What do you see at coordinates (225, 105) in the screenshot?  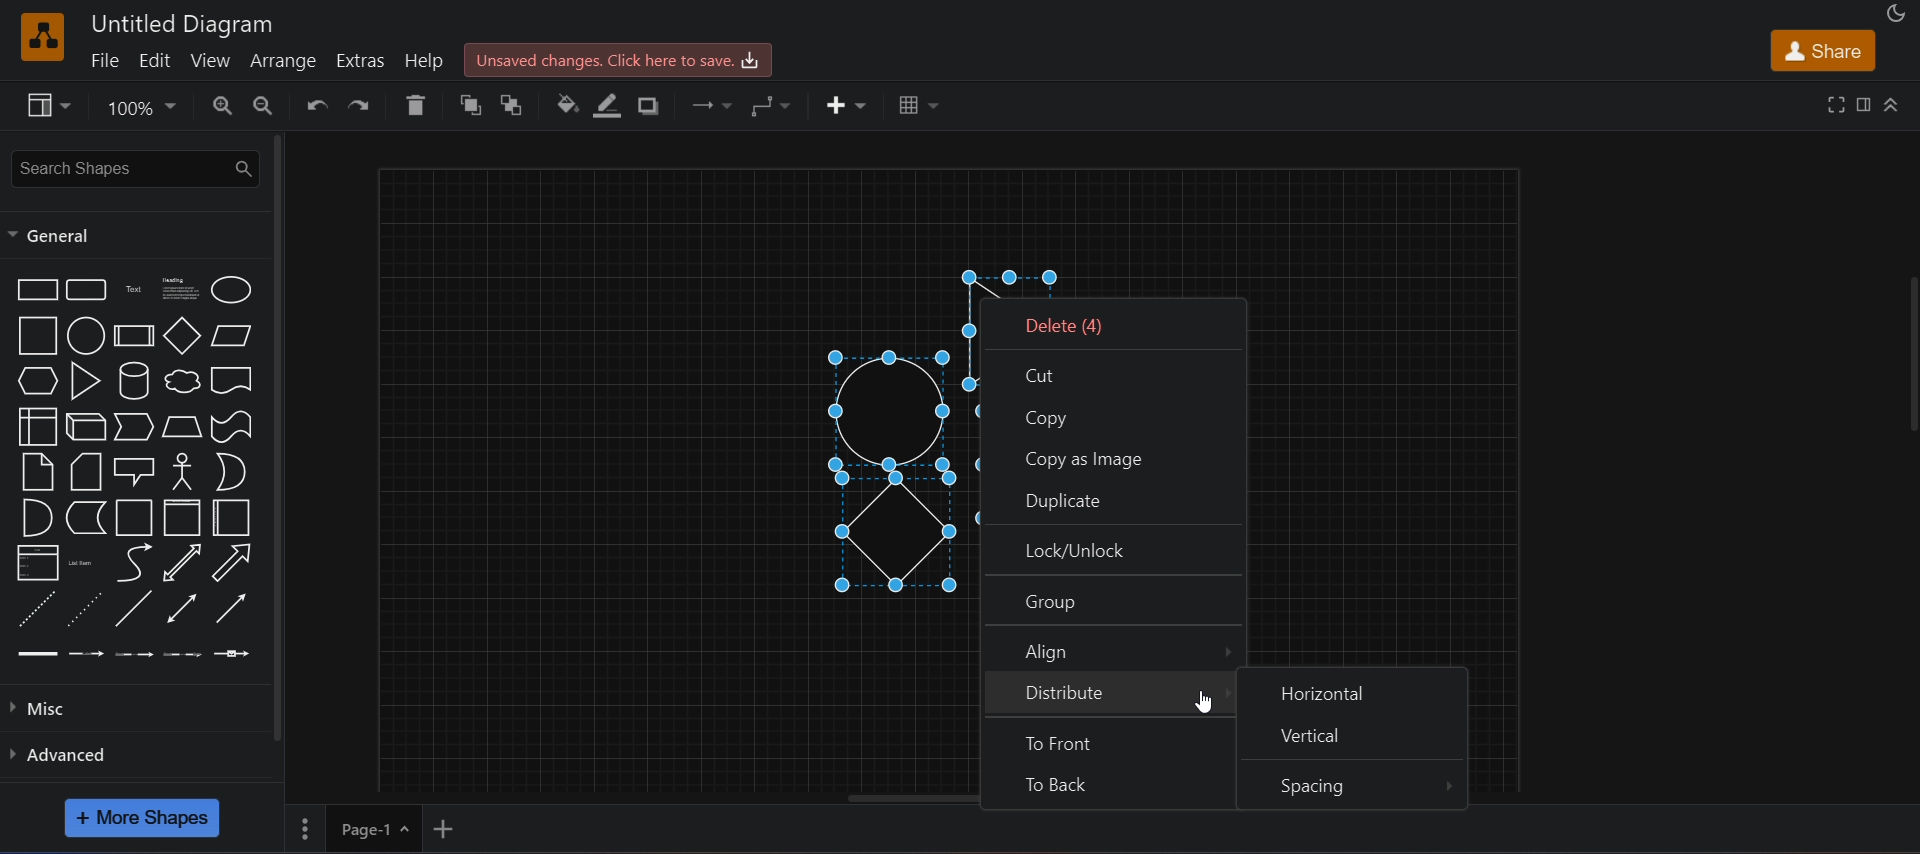 I see `zoom in` at bounding box center [225, 105].